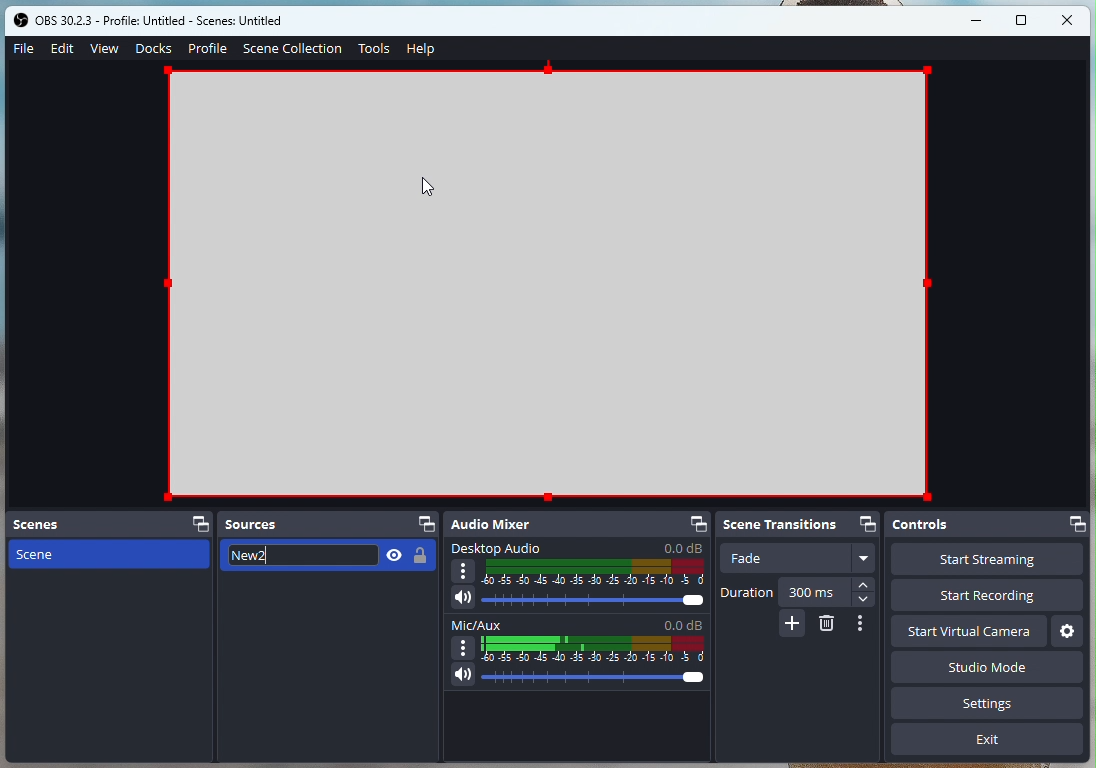  I want to click on Scene, so click(105, 554).